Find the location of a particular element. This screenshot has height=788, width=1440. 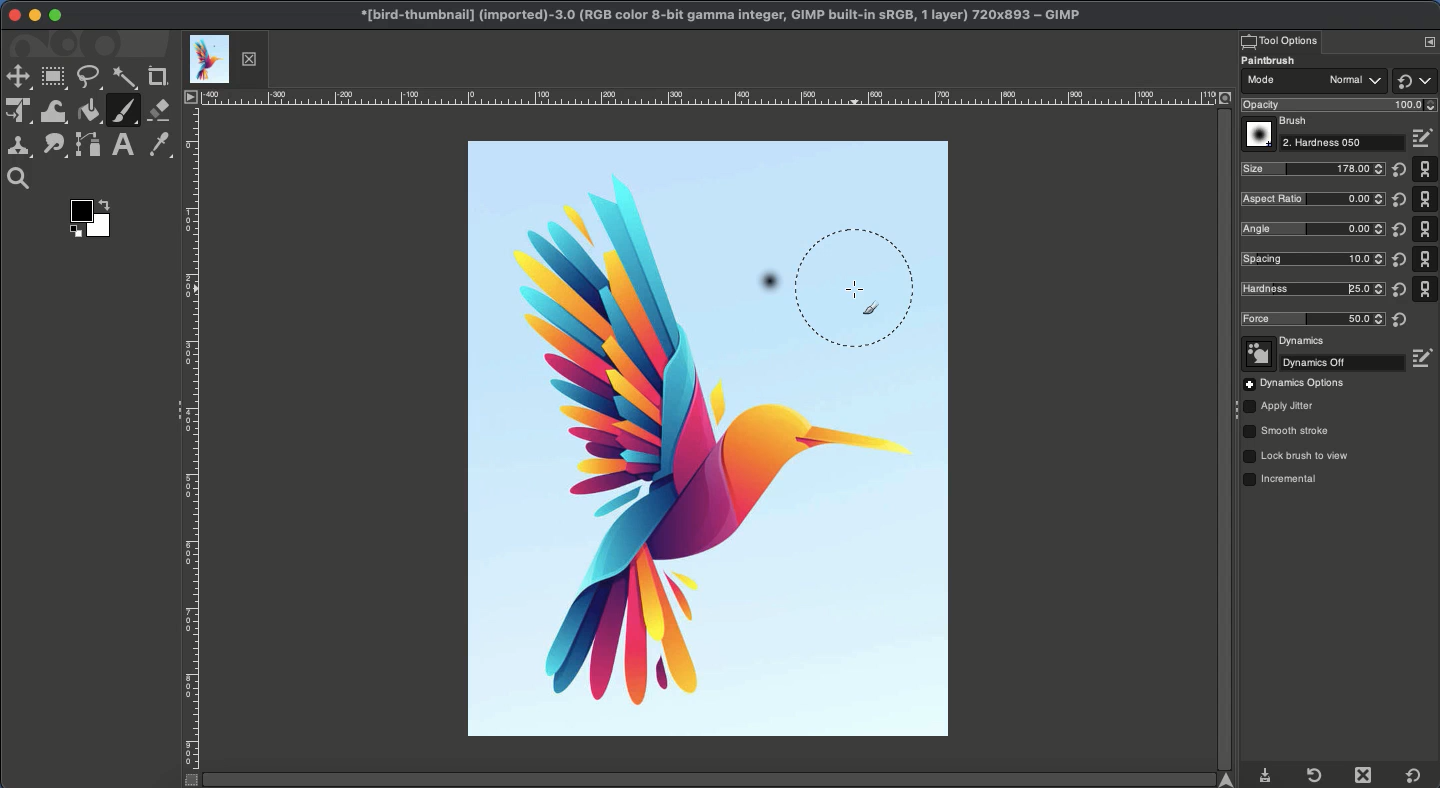

Paintbrush is located at coordinates (123, 111).